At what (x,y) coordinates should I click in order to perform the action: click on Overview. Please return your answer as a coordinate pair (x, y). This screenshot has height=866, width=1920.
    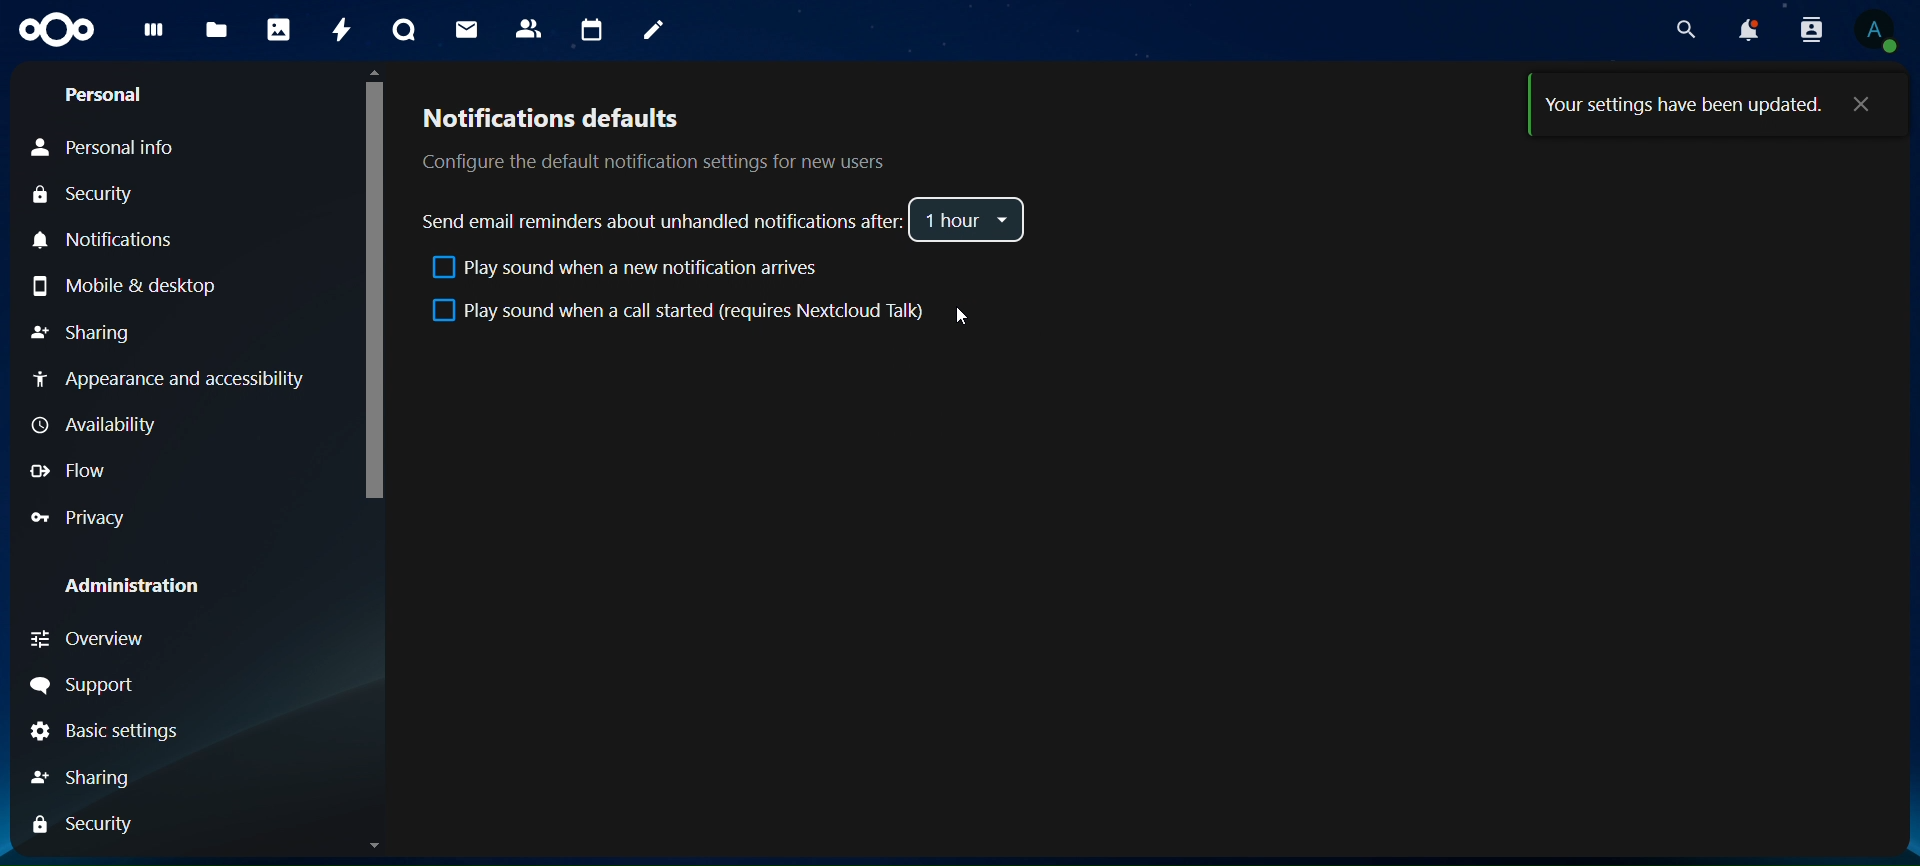
    Looking at the image, I should click on (86, 639).